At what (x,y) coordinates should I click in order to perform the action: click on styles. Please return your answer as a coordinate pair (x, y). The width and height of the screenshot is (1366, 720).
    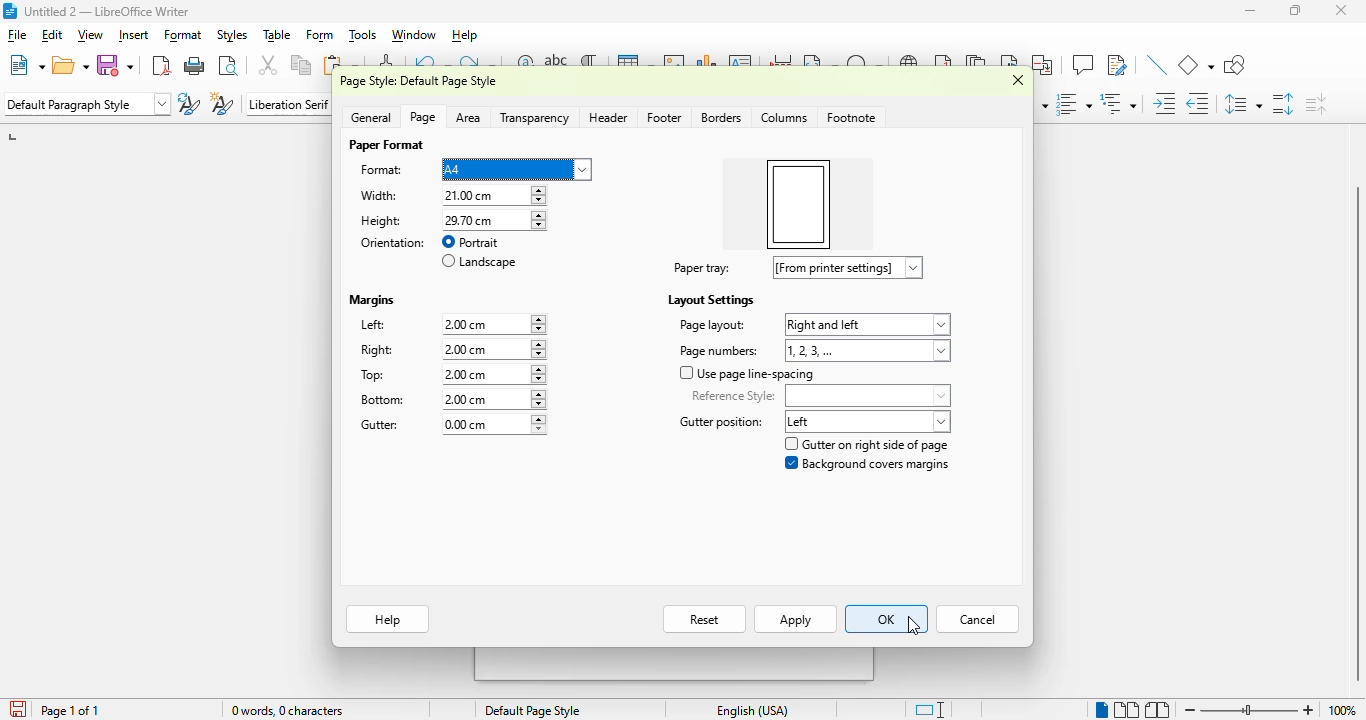
    Looking at the image, I should click on (232, 35).